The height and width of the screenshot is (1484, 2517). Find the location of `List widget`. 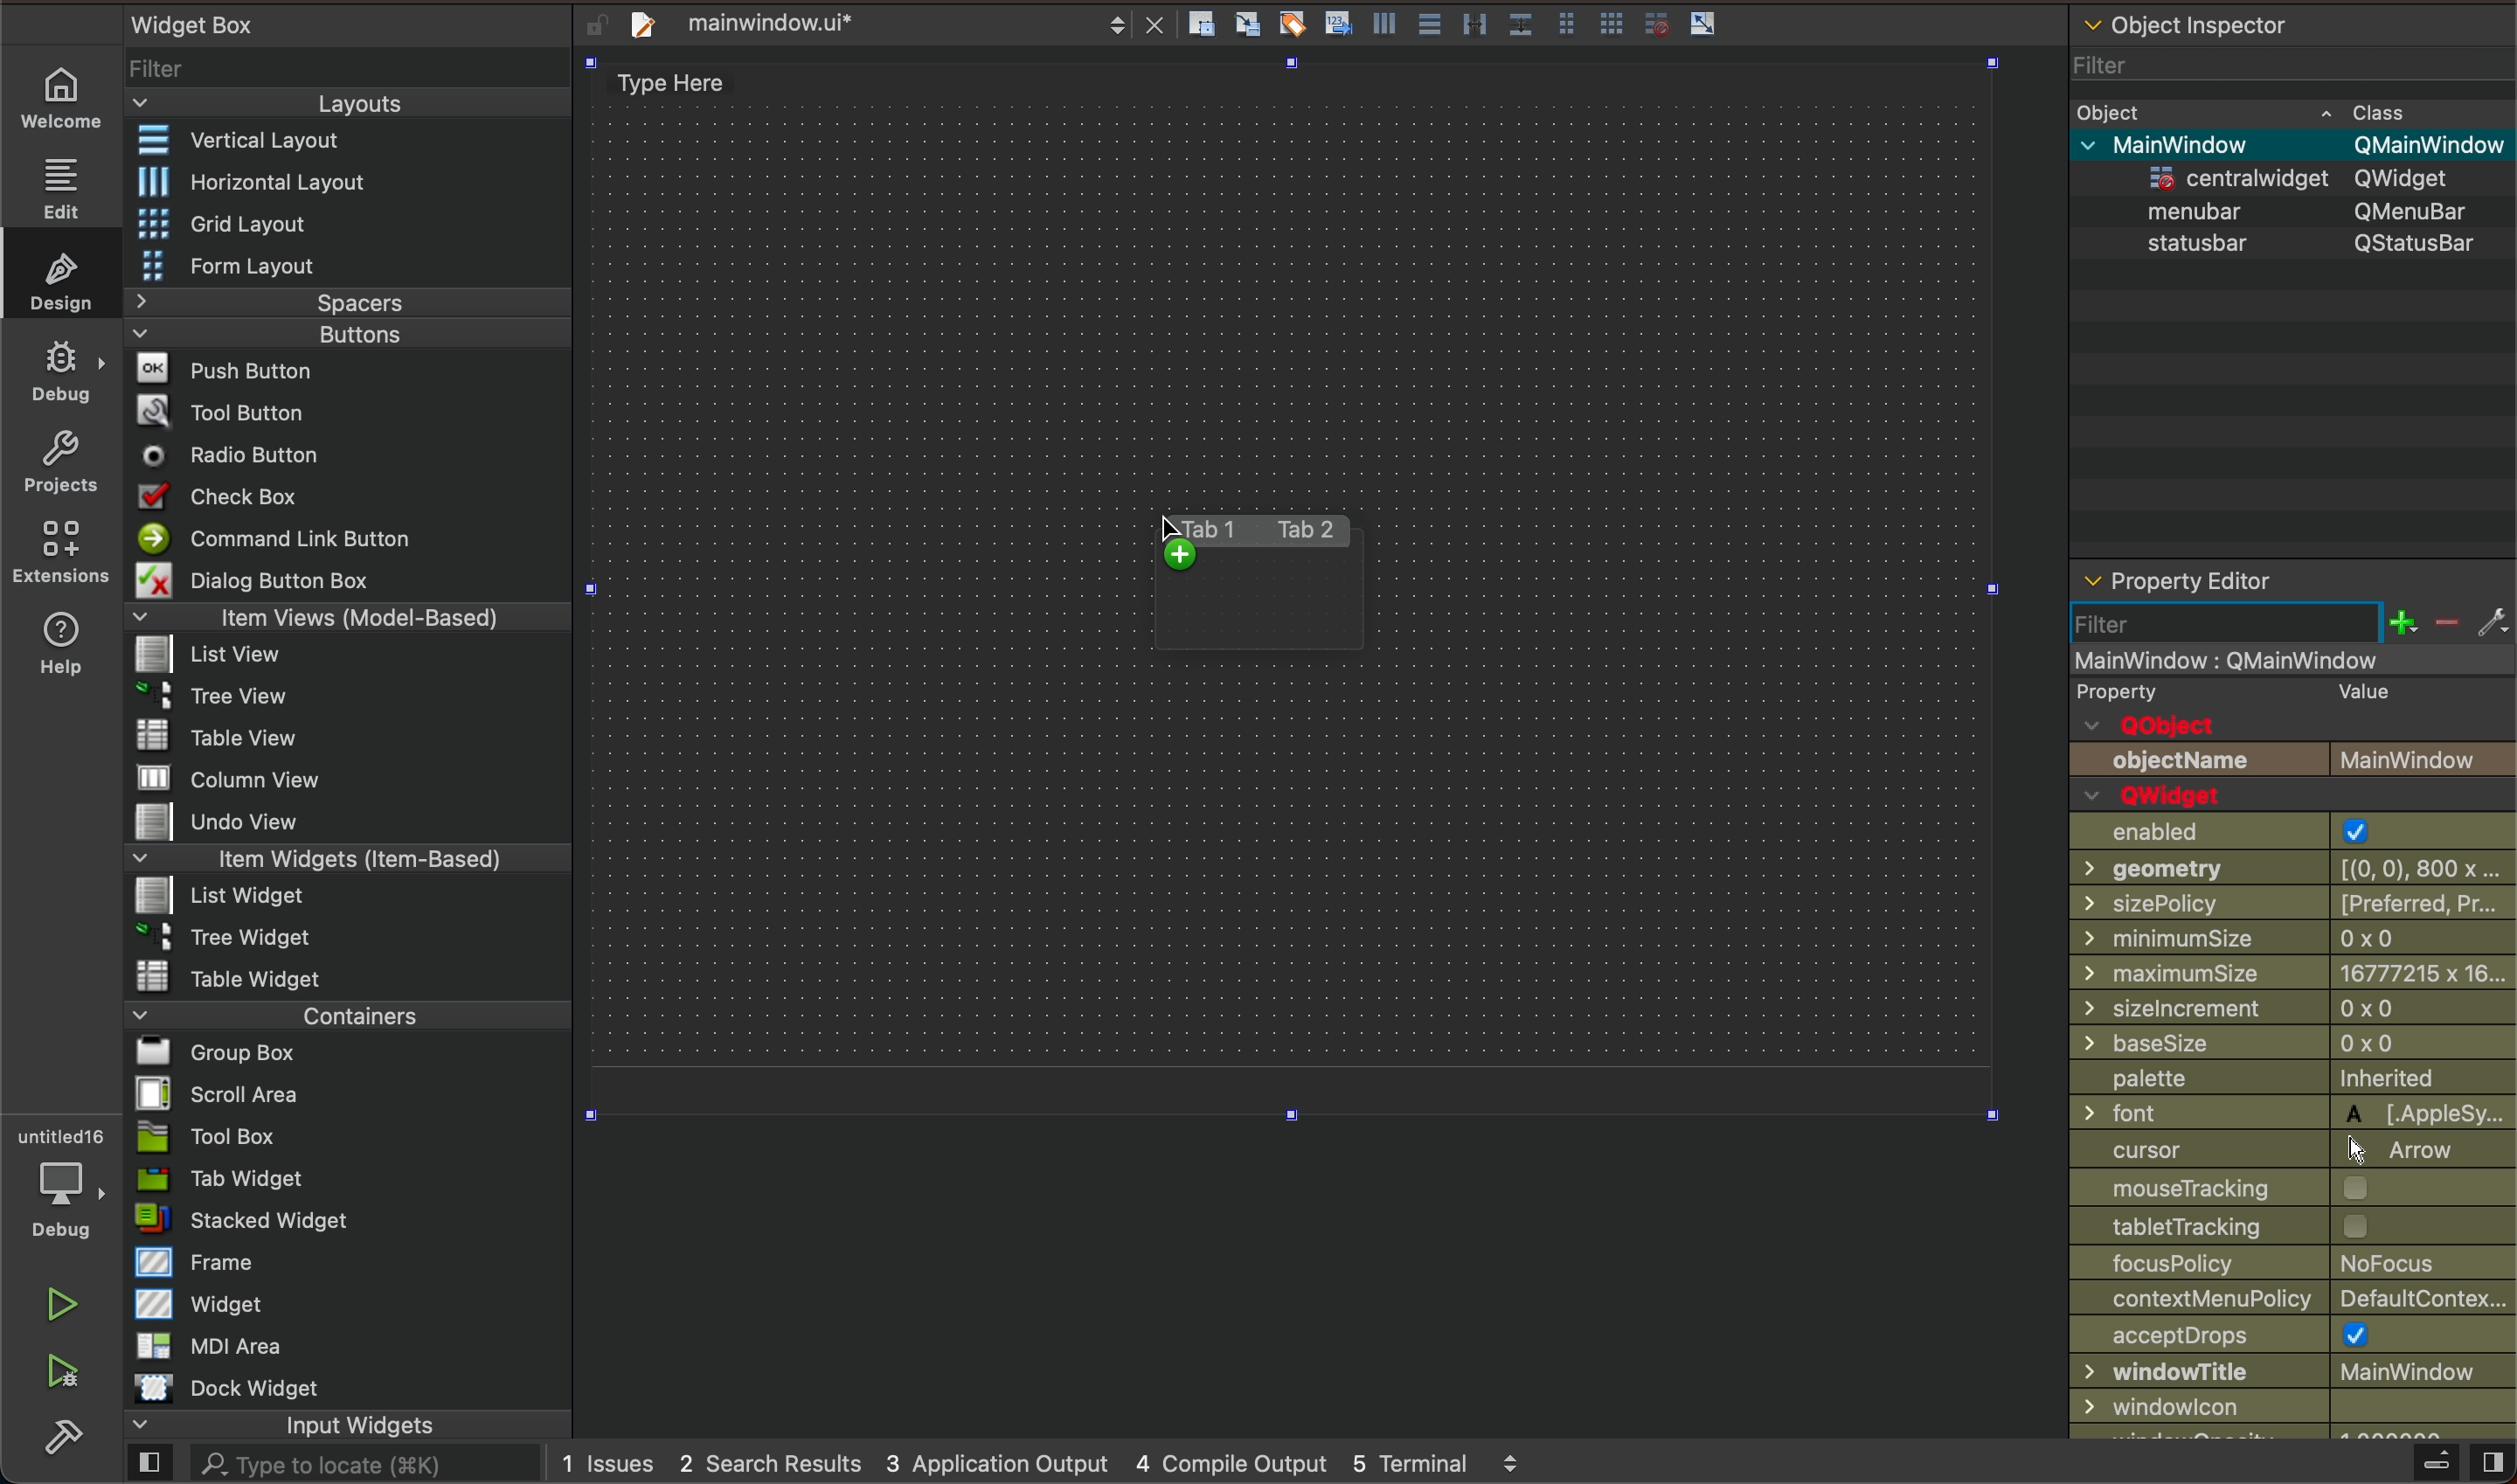

List widget is located at coordinates (210, 895).